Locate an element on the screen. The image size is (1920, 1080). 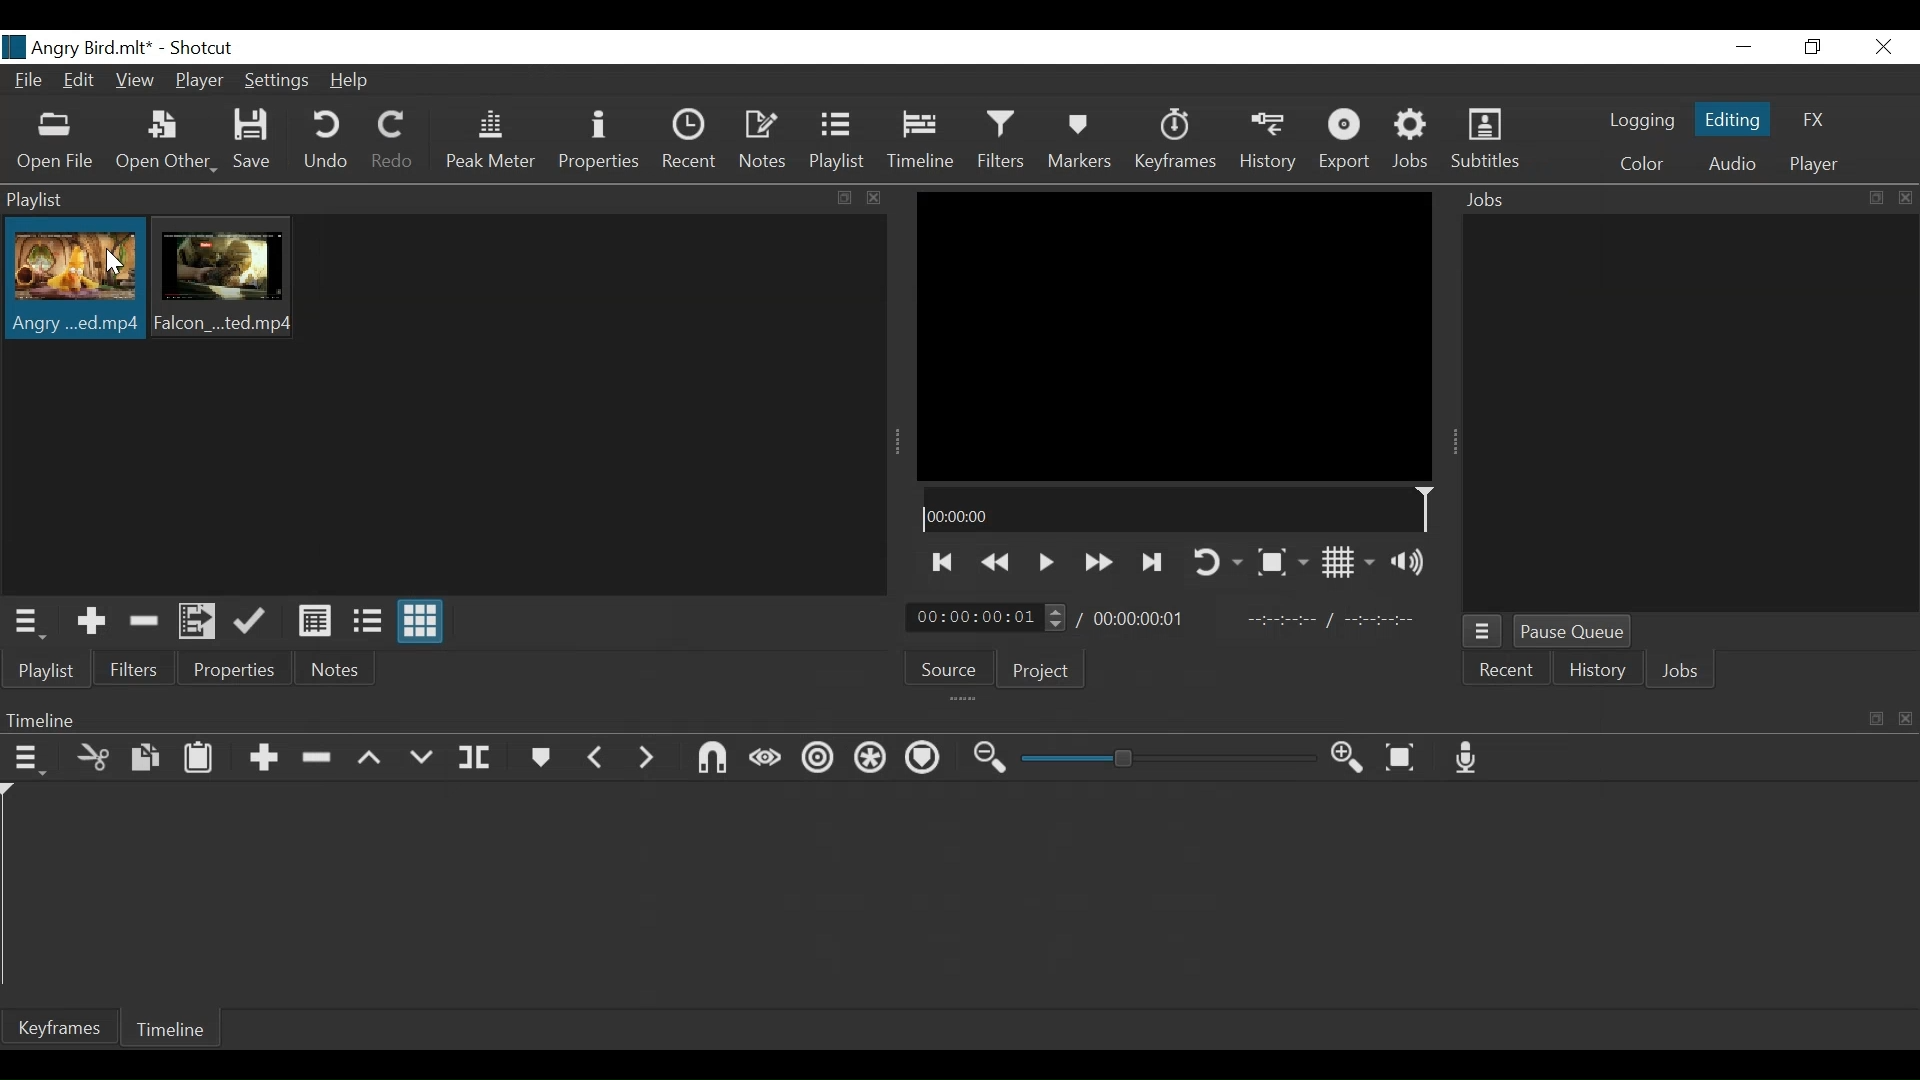
Player is located at coordinates (1816, 165).